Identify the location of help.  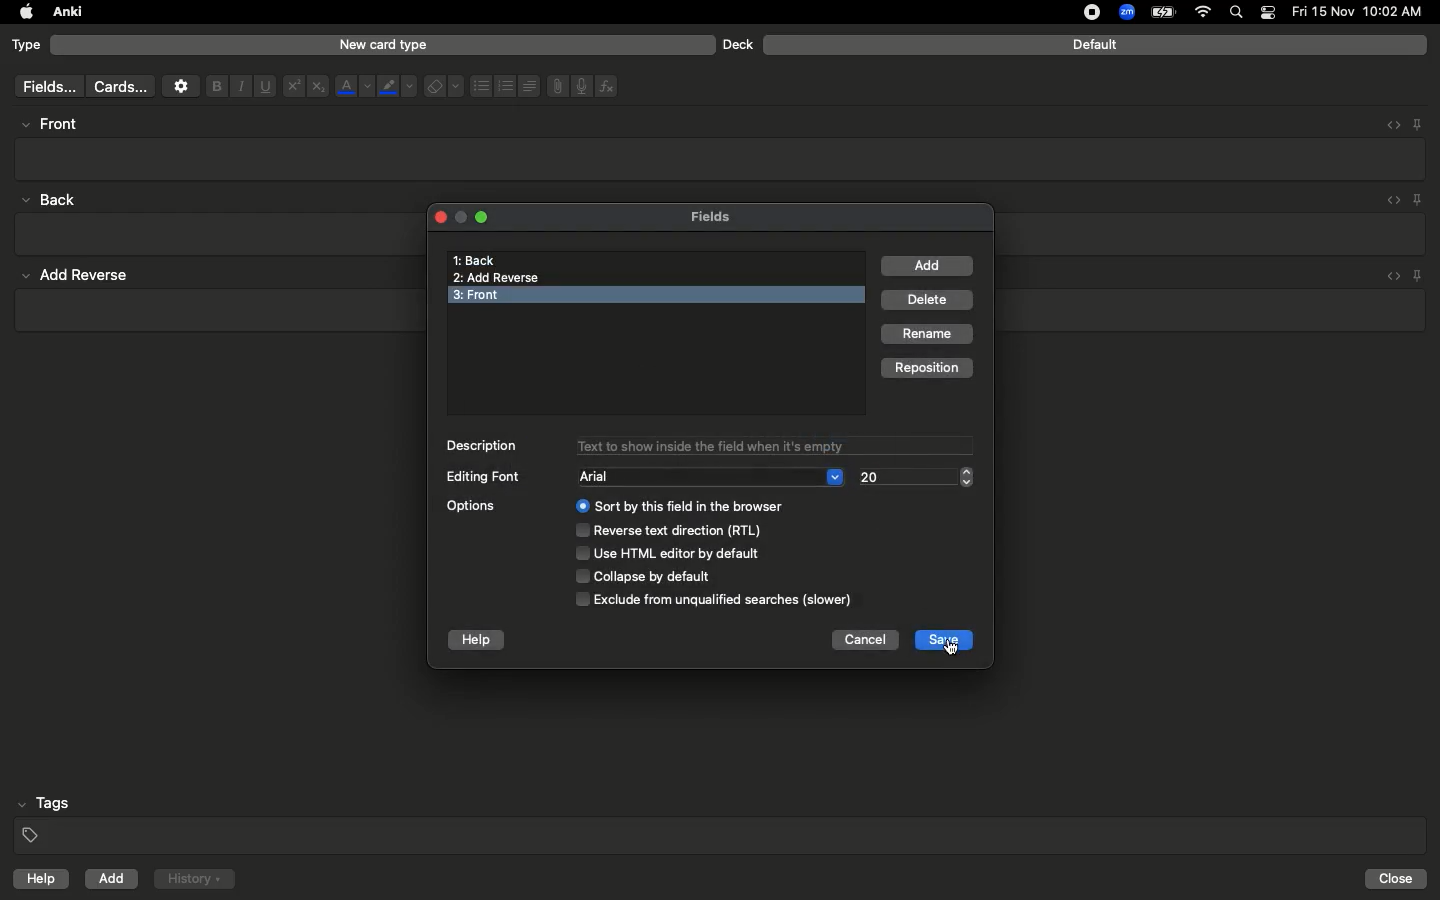
(37, 881).